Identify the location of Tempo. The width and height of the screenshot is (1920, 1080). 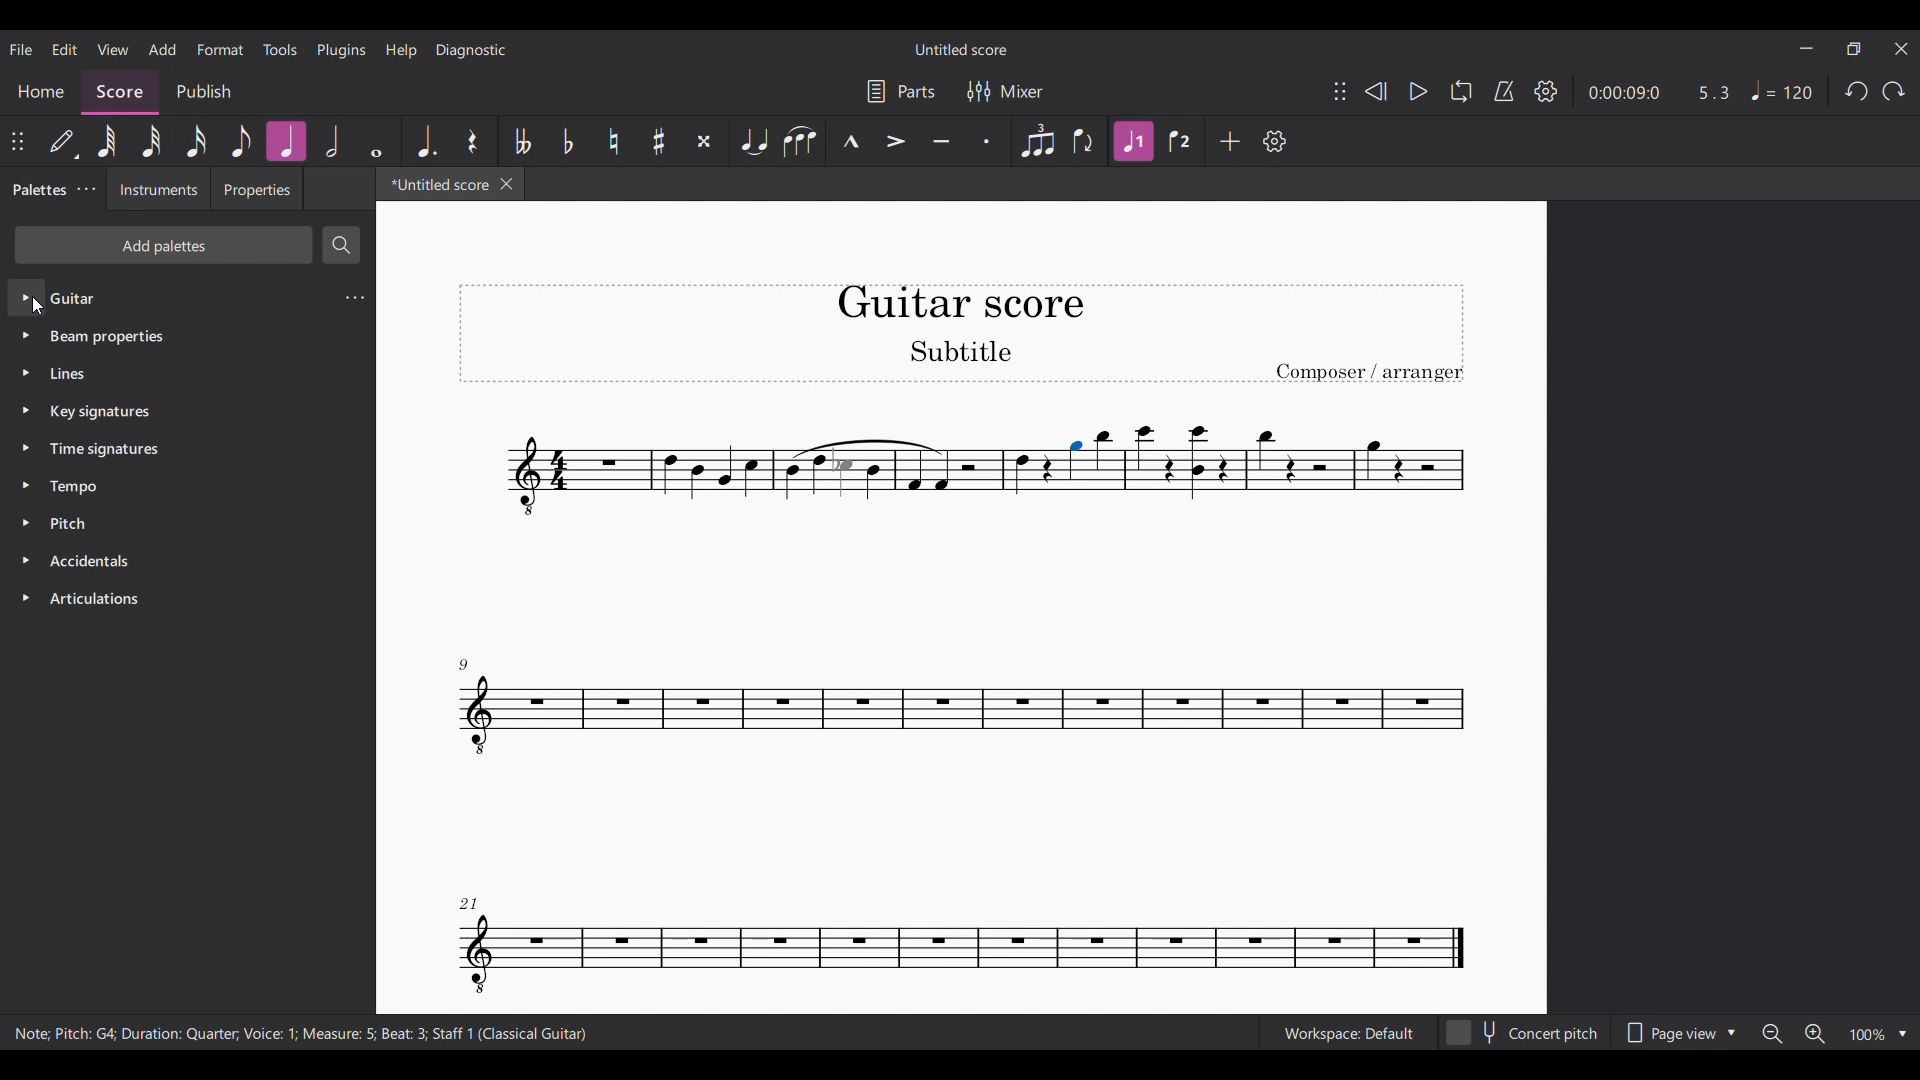
(74, 488).